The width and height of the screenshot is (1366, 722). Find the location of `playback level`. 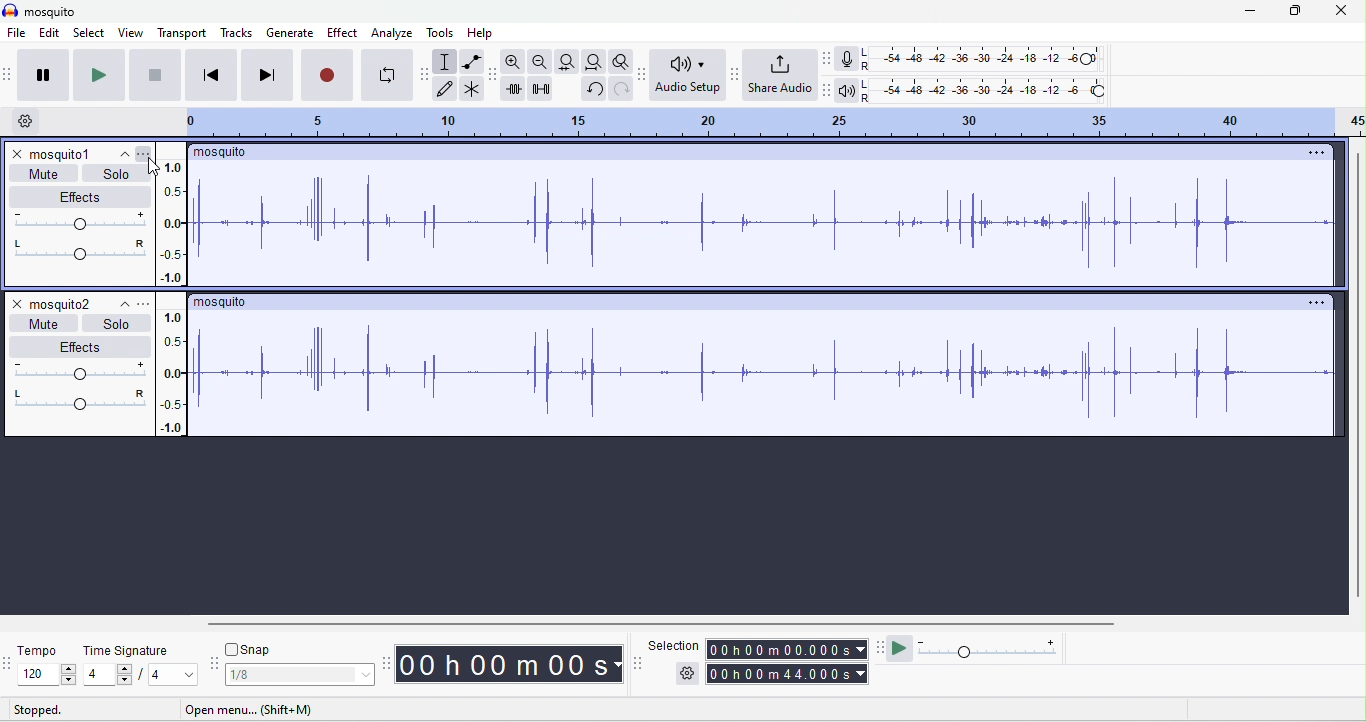

playback level is located at coordinates (984, 89).